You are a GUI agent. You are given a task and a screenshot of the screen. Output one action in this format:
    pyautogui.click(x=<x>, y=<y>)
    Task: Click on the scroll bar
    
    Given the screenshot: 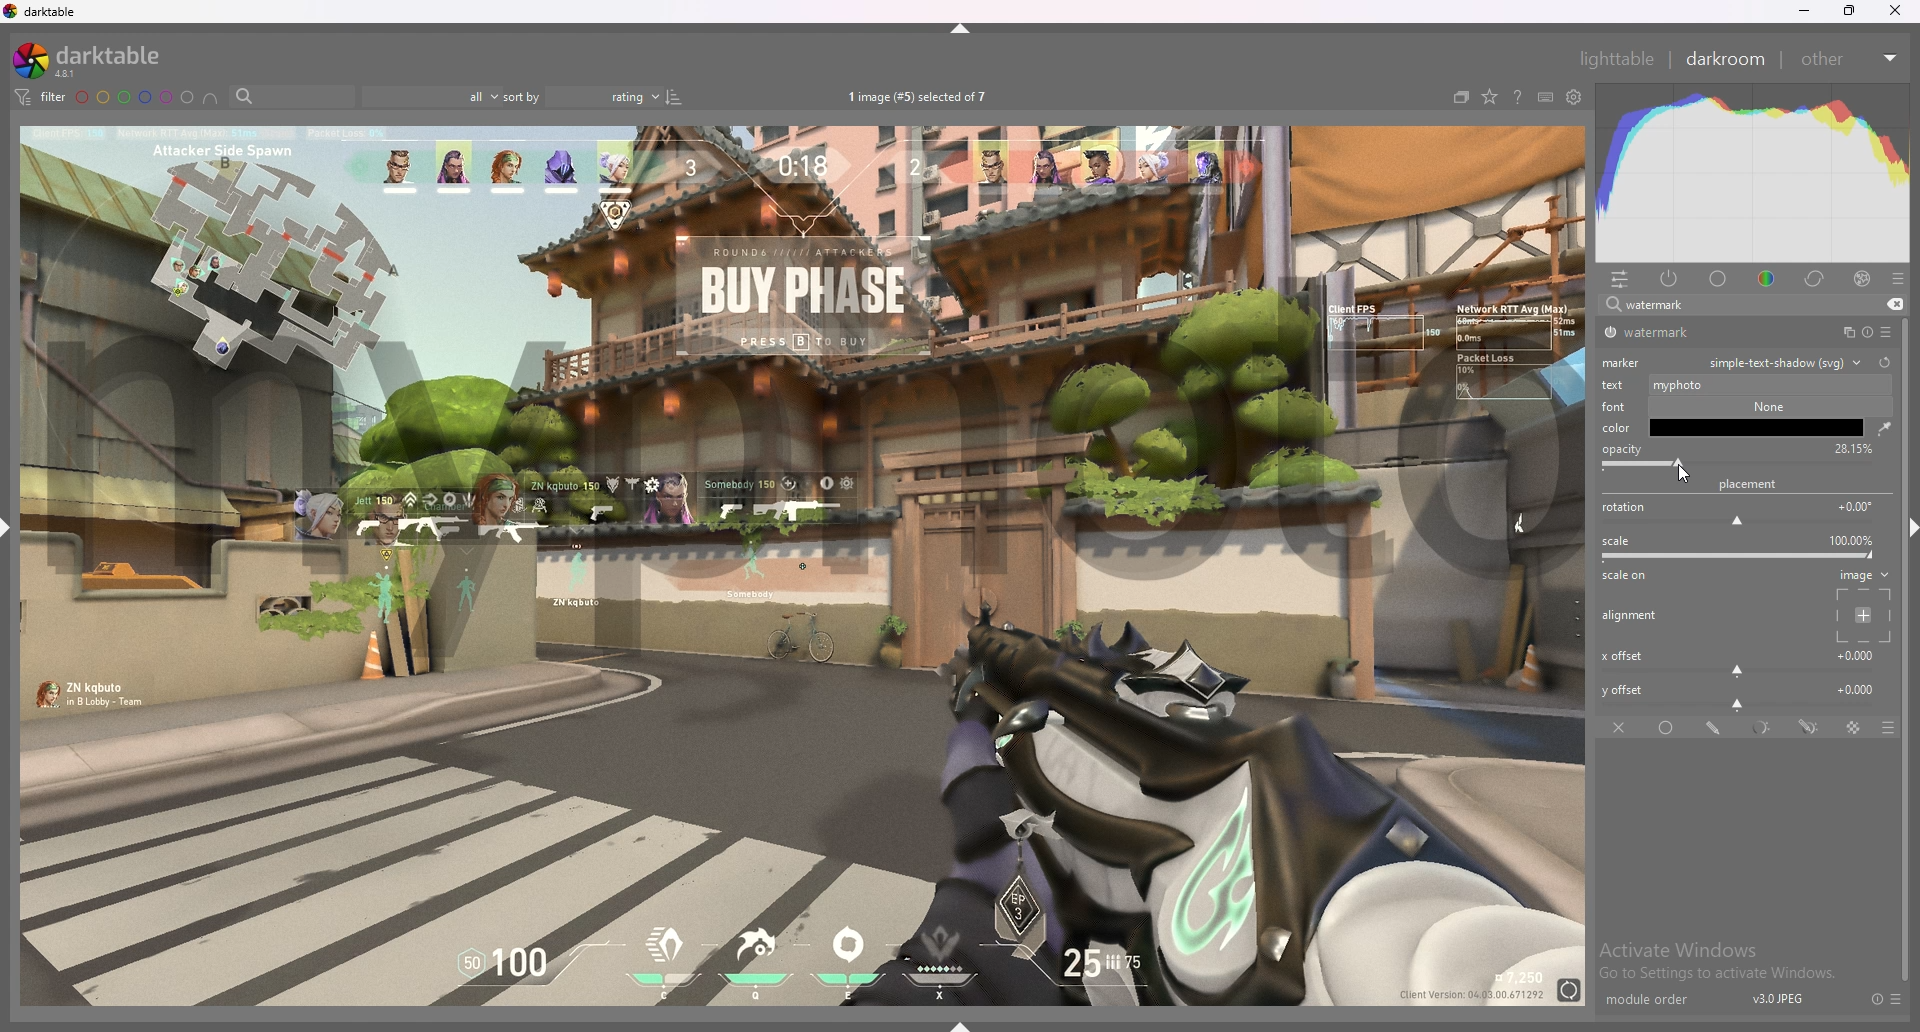 What is the action you would take?
    pyautogui.click(x=1908, y=763)
    